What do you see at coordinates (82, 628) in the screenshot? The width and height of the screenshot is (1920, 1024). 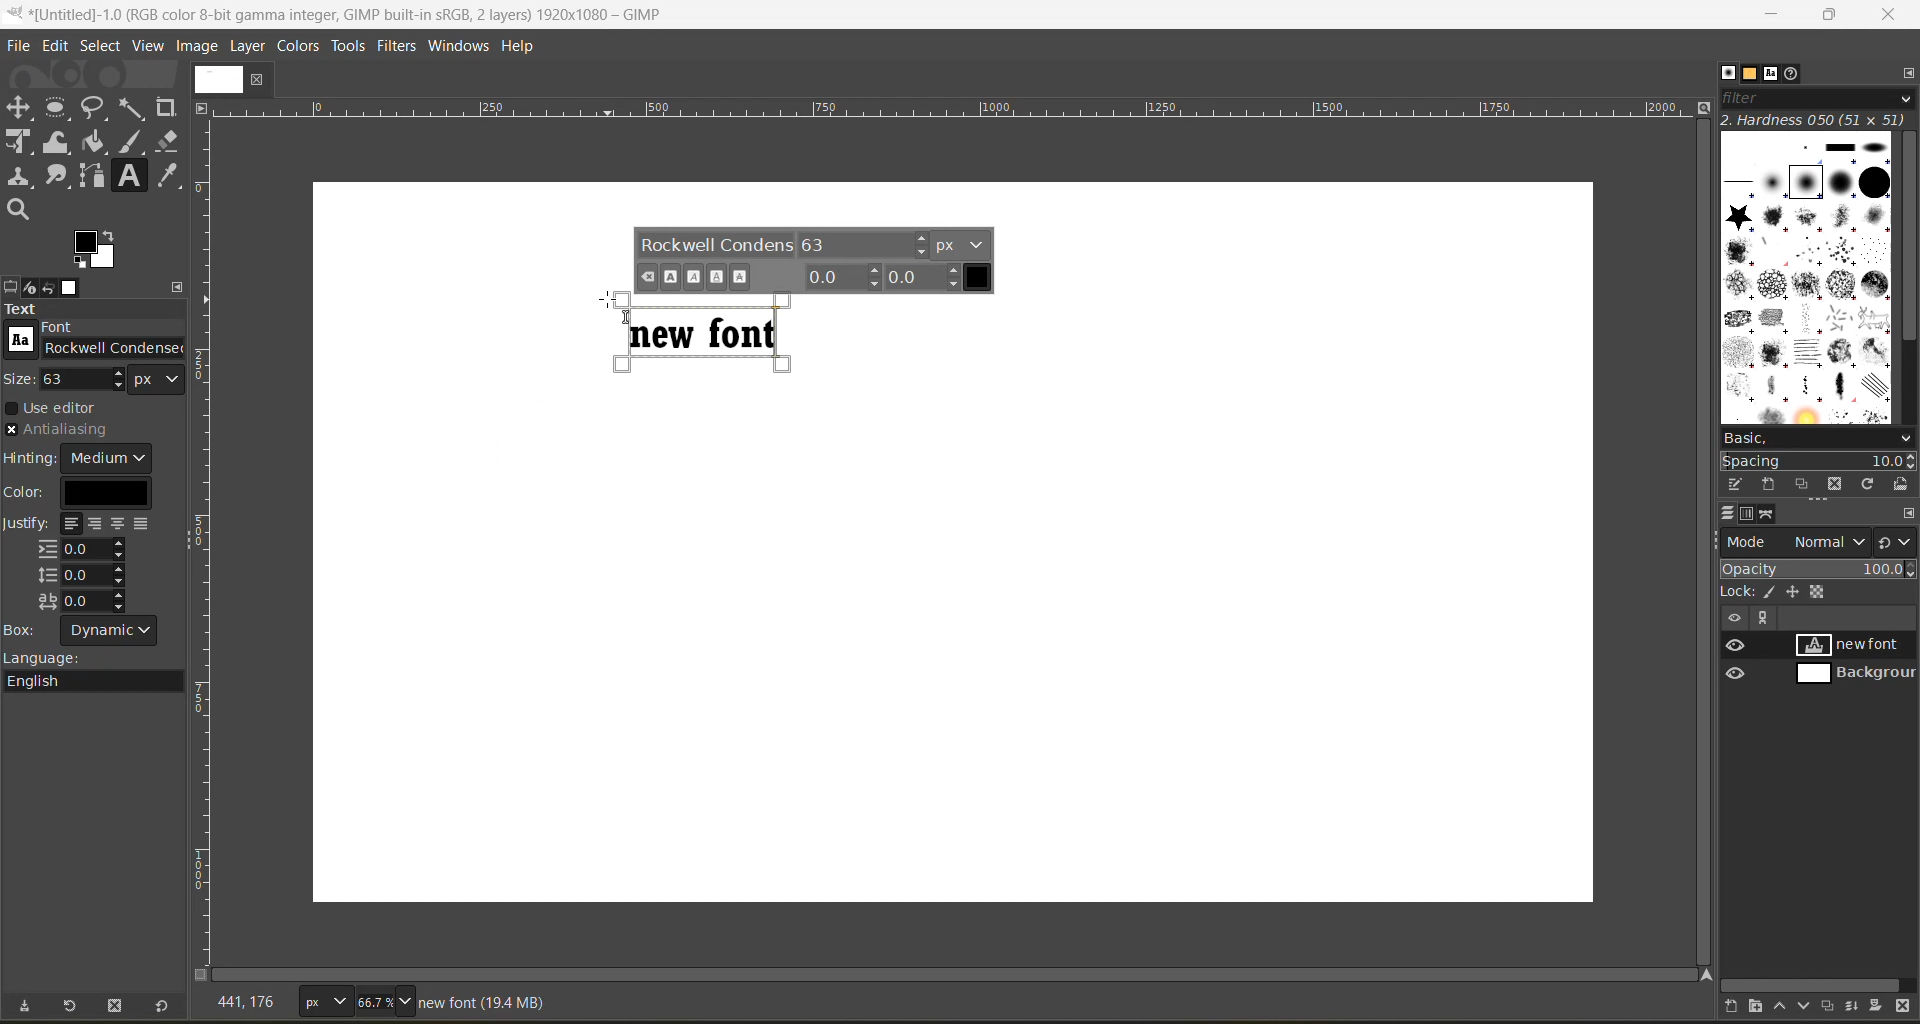 I see `box` at bounding box center [82, 628].